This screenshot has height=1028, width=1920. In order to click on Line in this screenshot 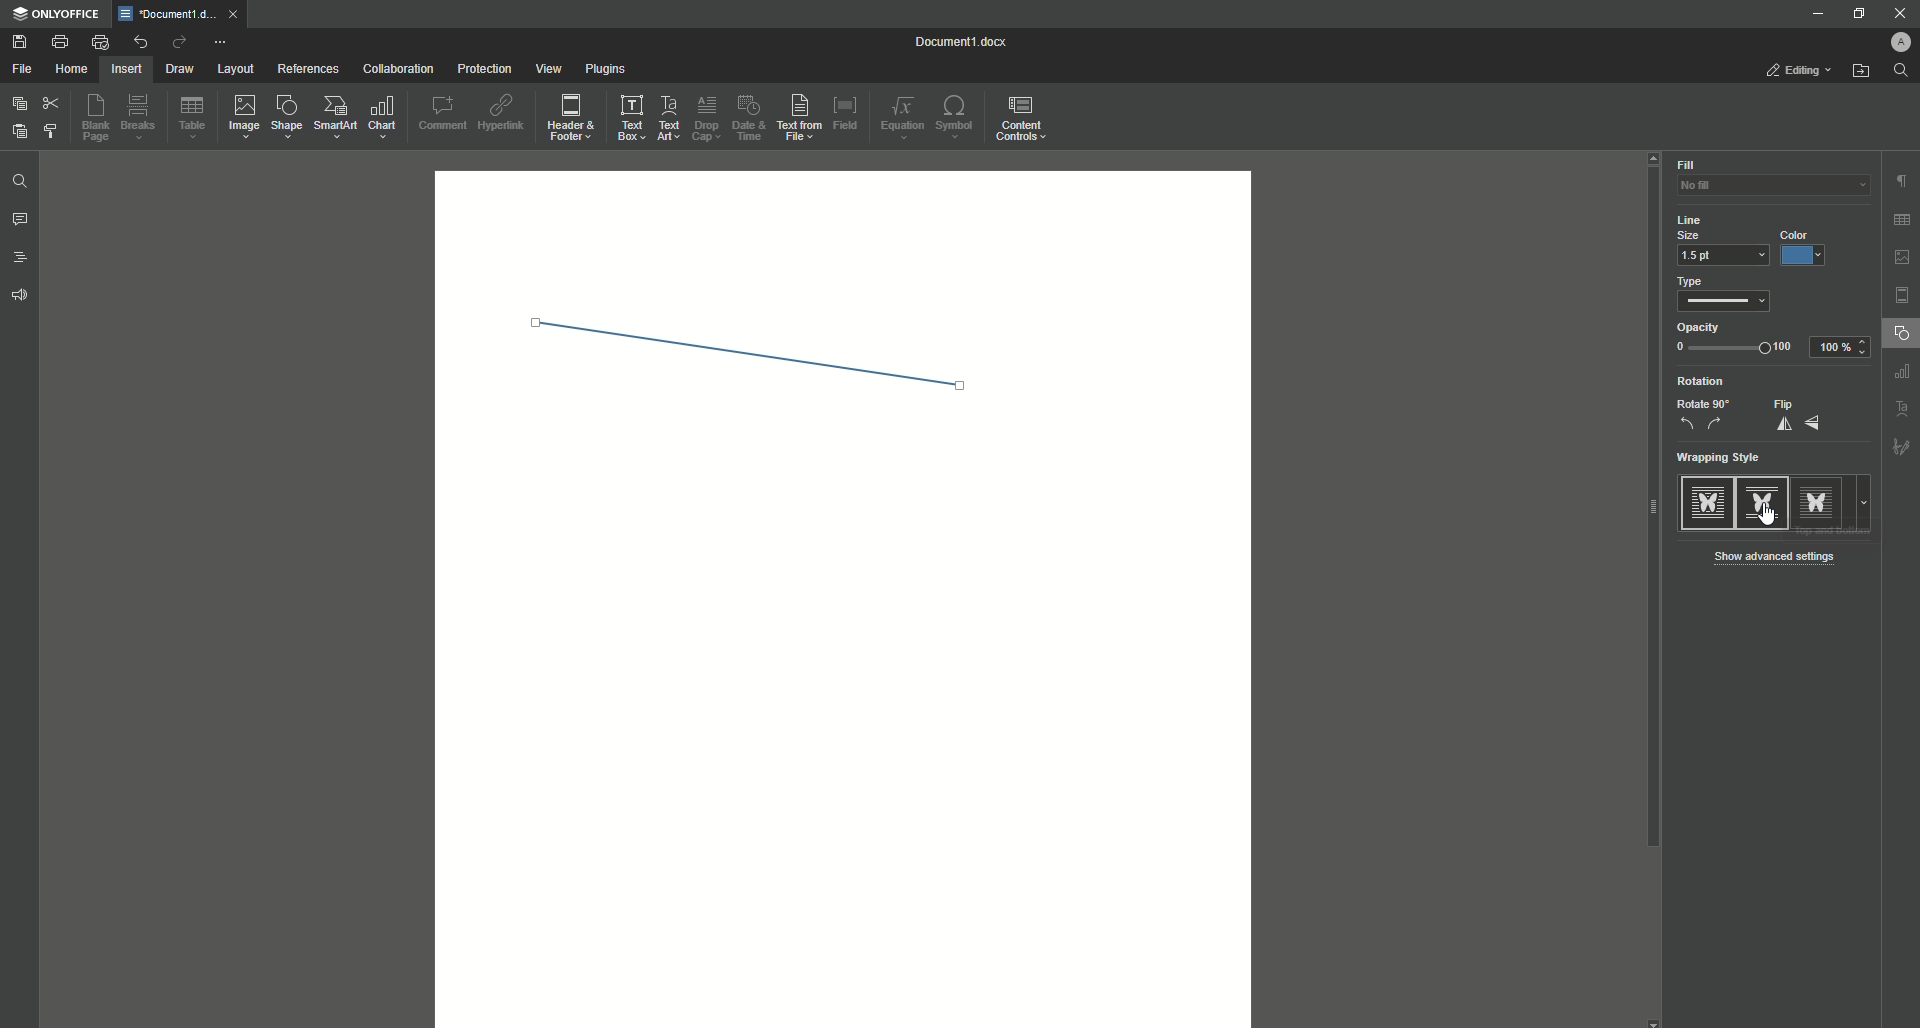, I will do `click(732, 345)`.